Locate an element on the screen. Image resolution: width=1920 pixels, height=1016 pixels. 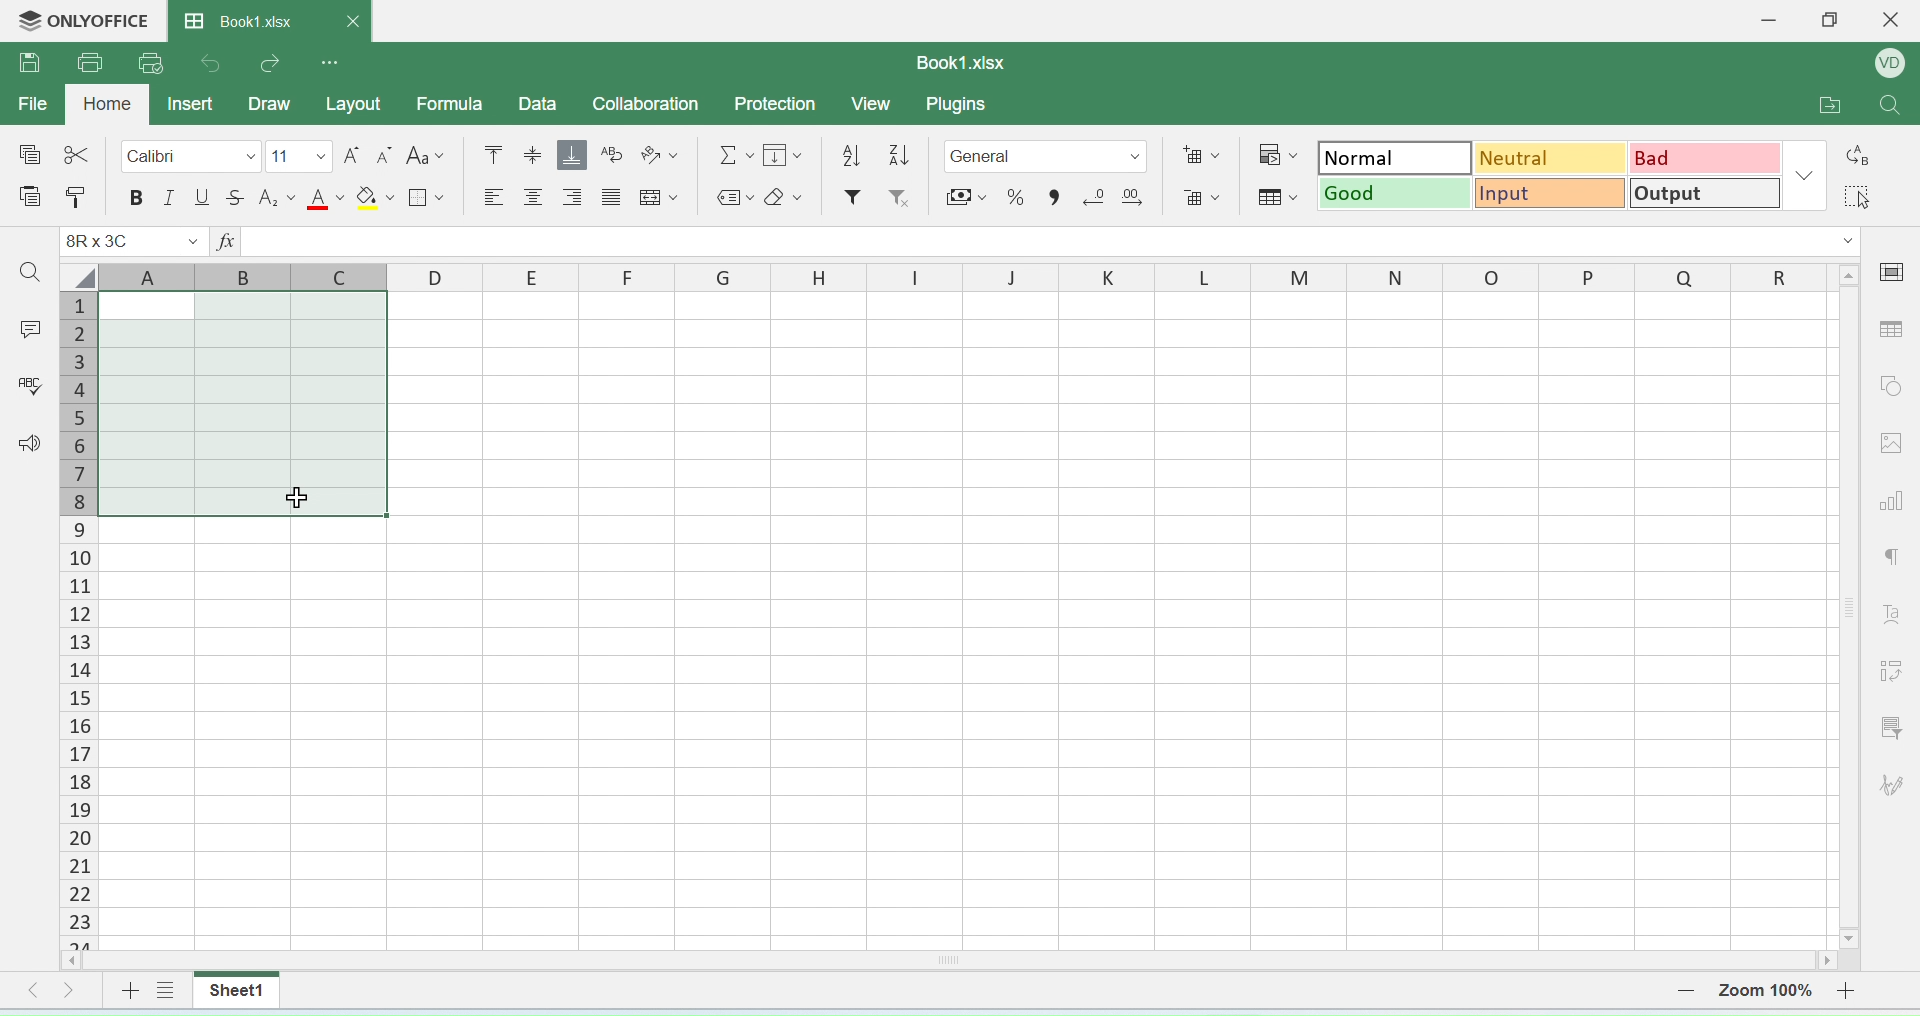
announcement is located at coordinates (28, 444).